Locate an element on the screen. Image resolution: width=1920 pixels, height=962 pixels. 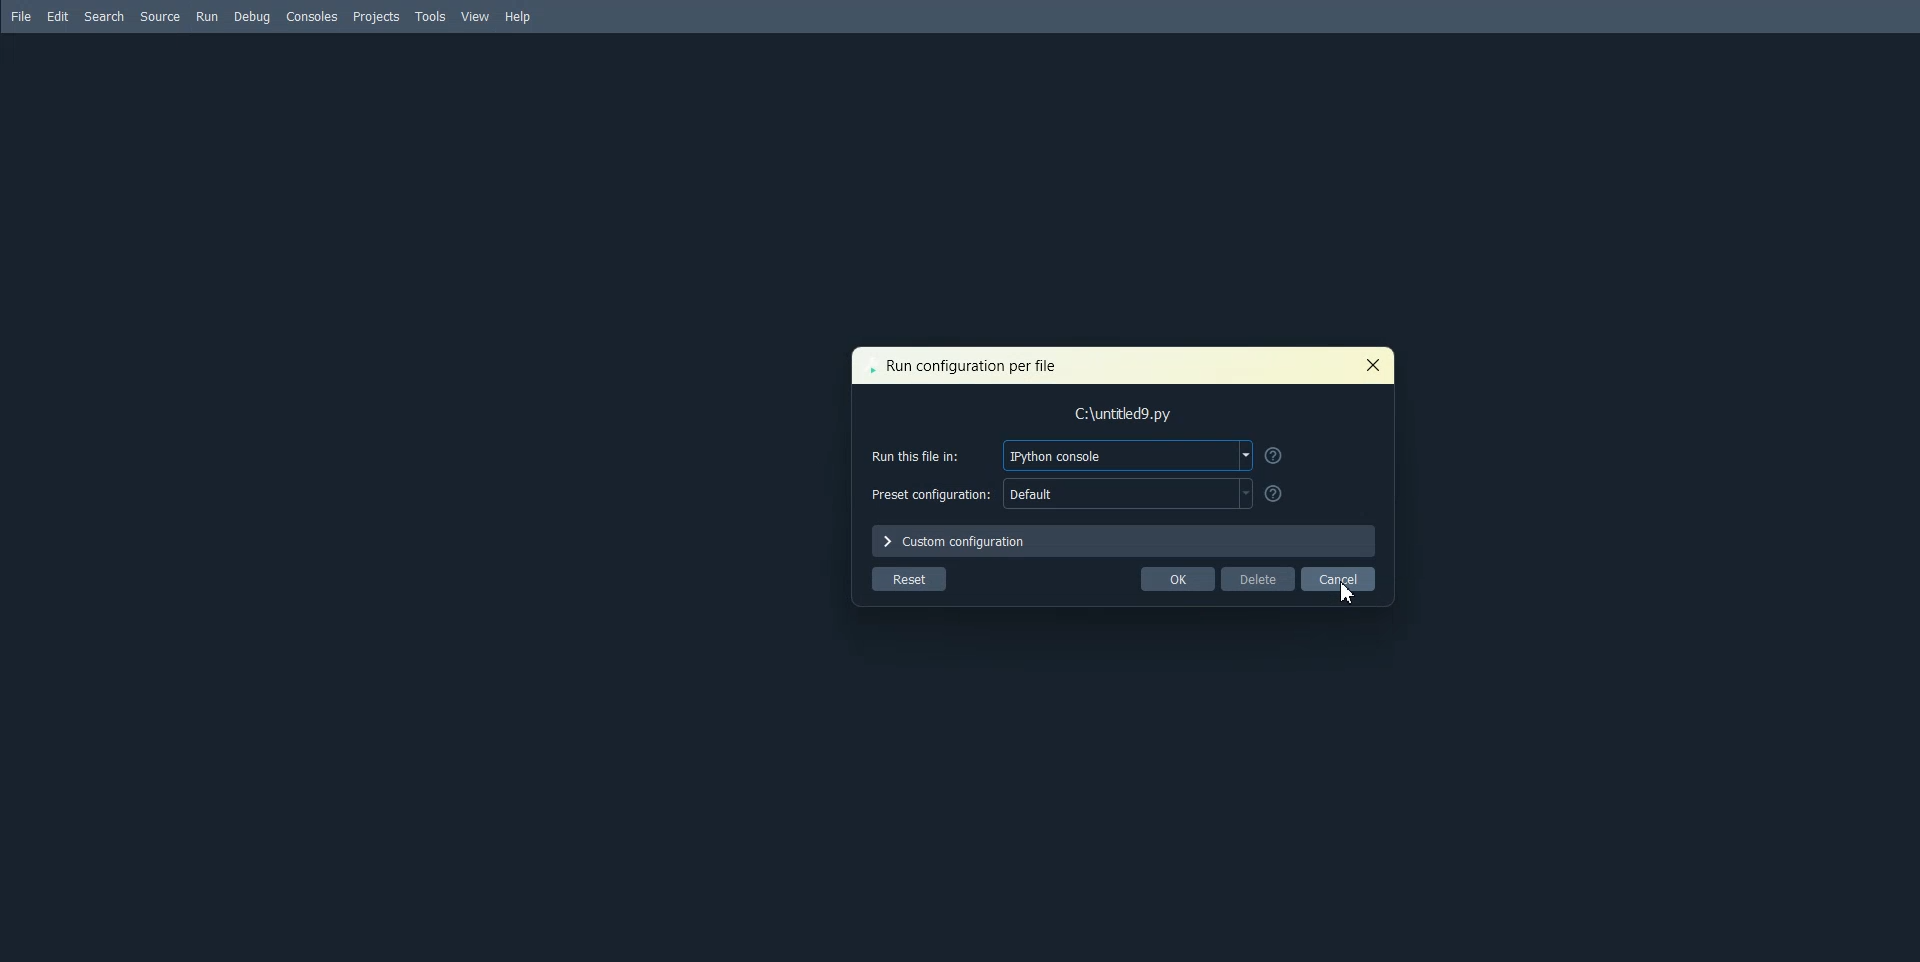
Select Custom configuration is located at coordinates (1125, 541).